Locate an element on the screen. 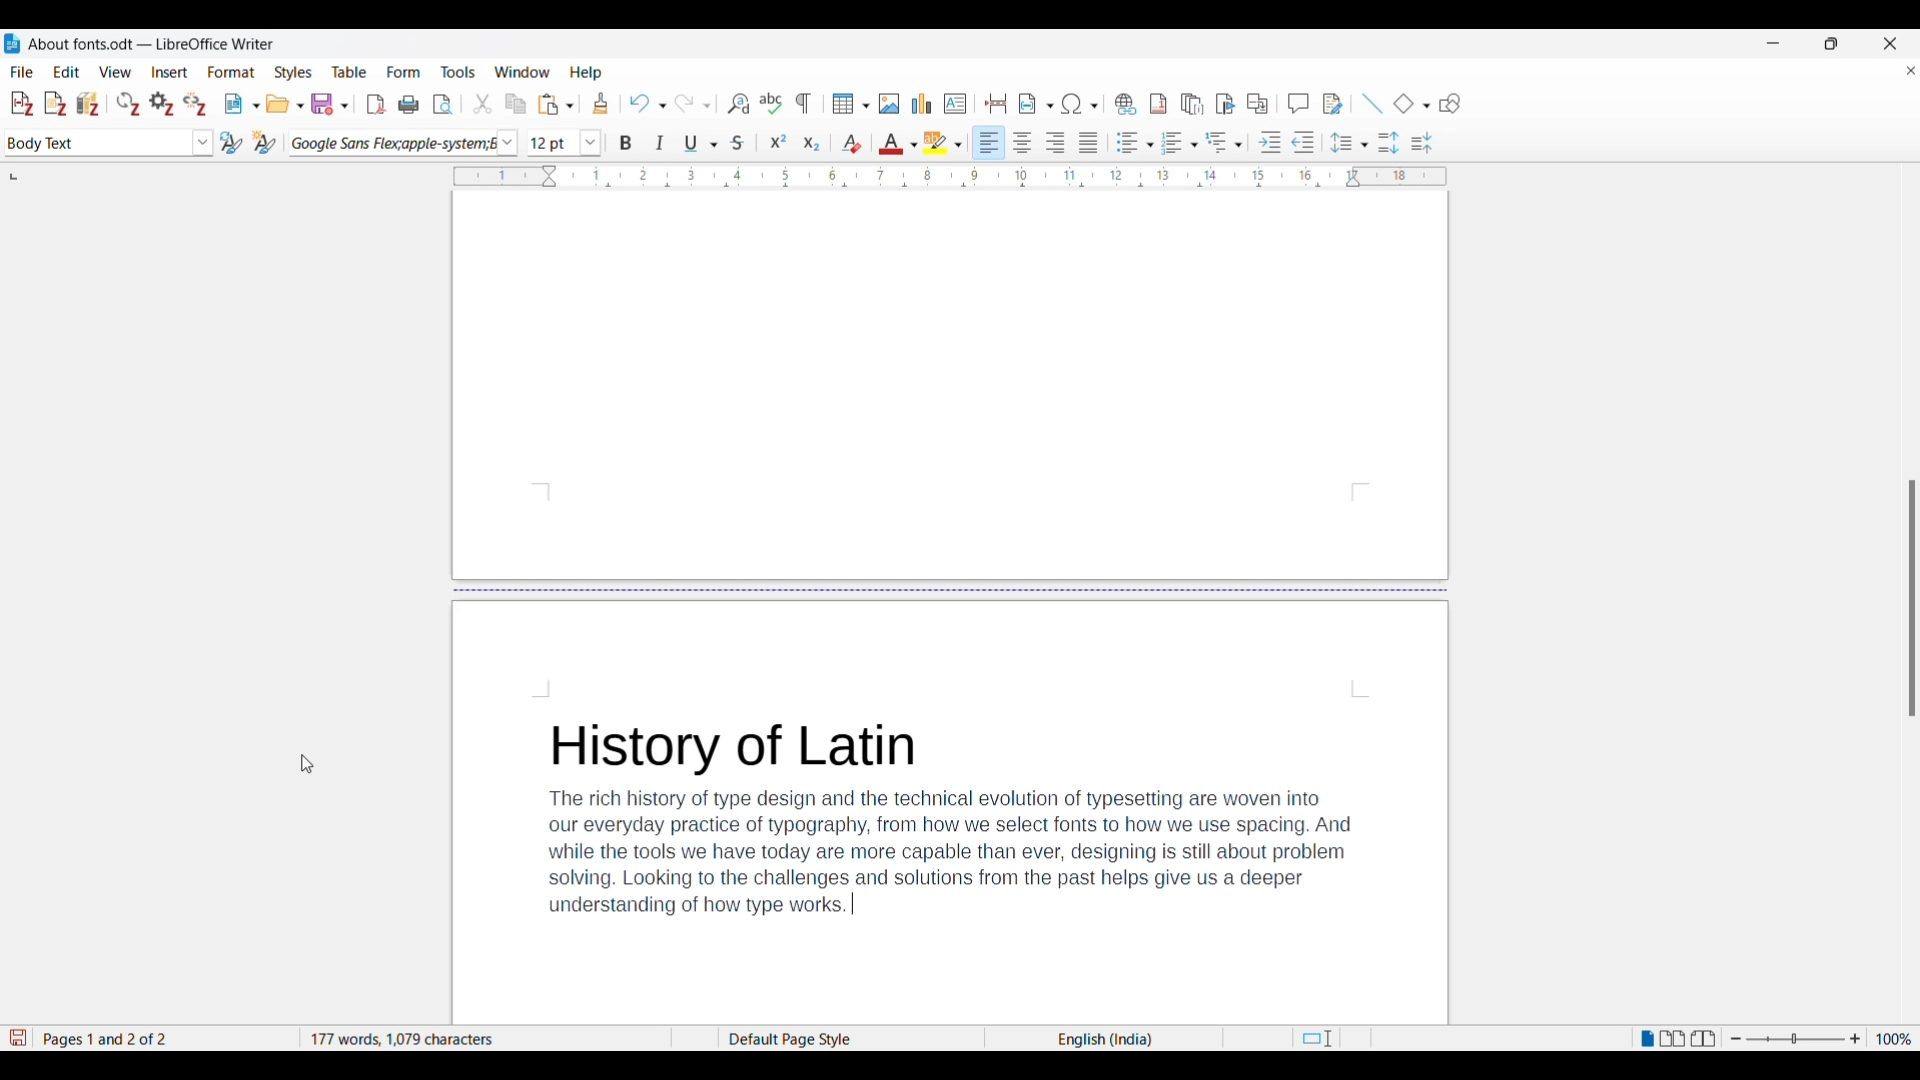 This screenshot has height=1080, width=1920. Align left, current selection highlighted is located at coordinates (989, 142).